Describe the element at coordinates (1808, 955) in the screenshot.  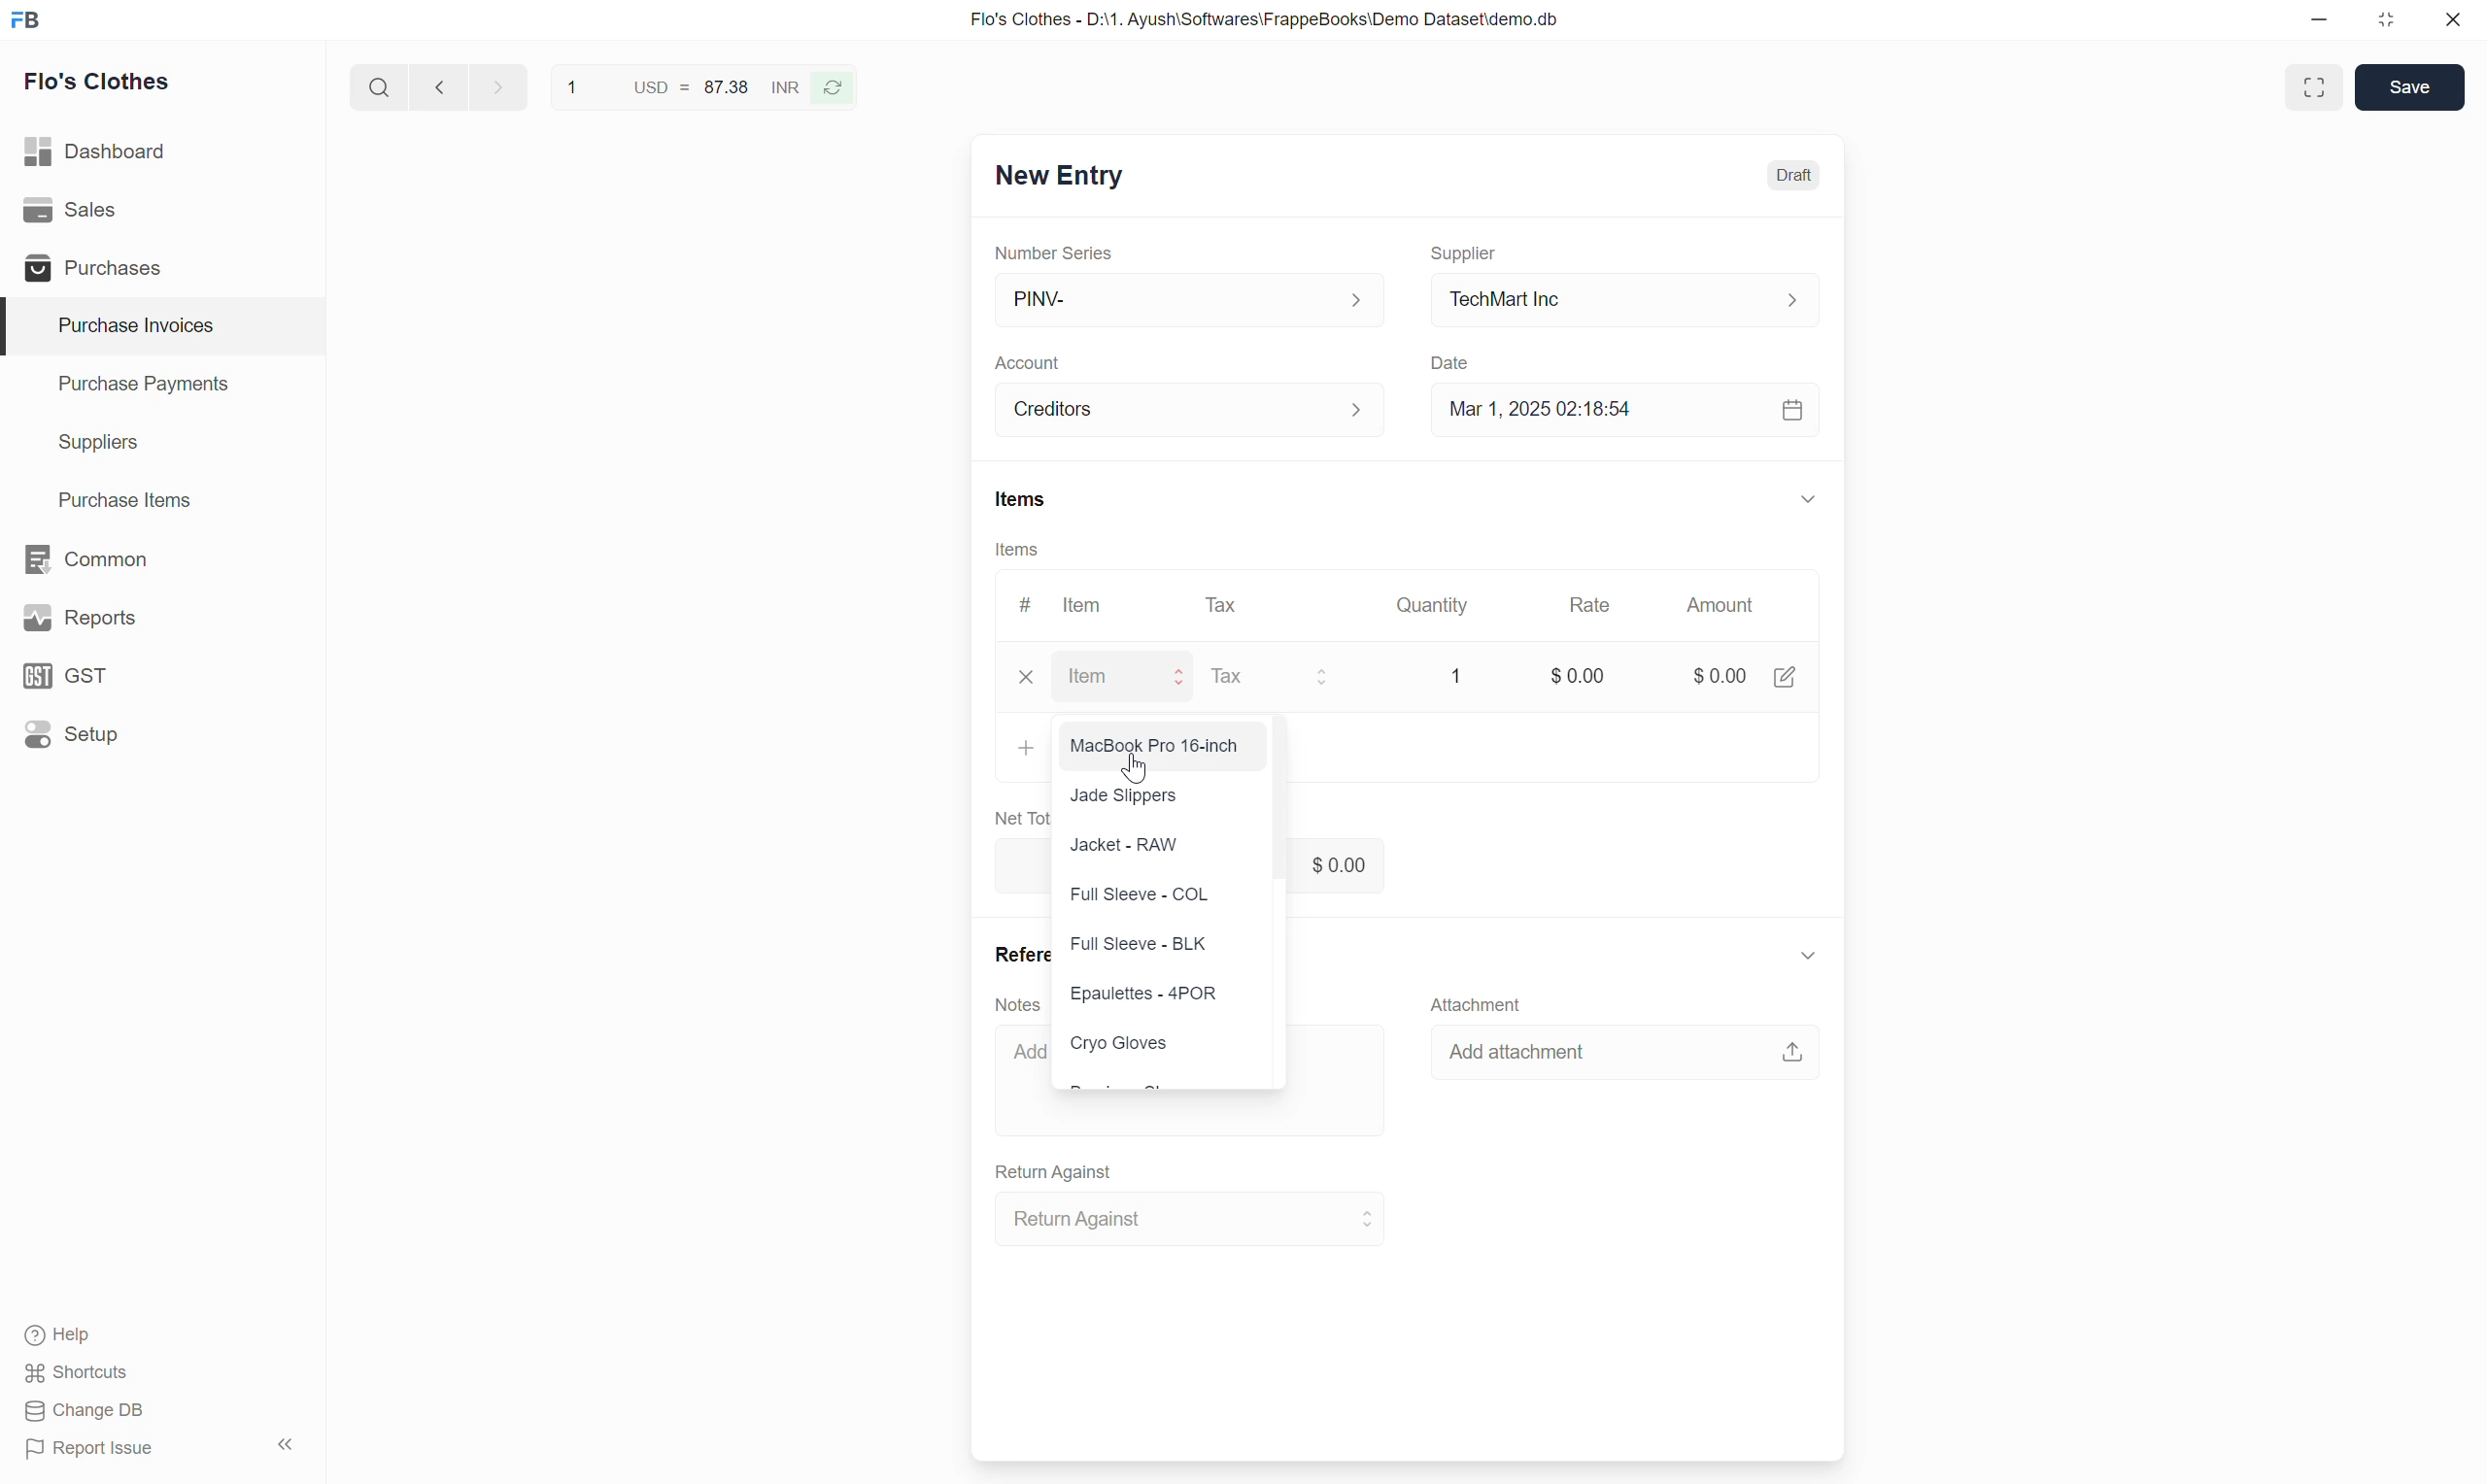
I see `Collapse` at that location.